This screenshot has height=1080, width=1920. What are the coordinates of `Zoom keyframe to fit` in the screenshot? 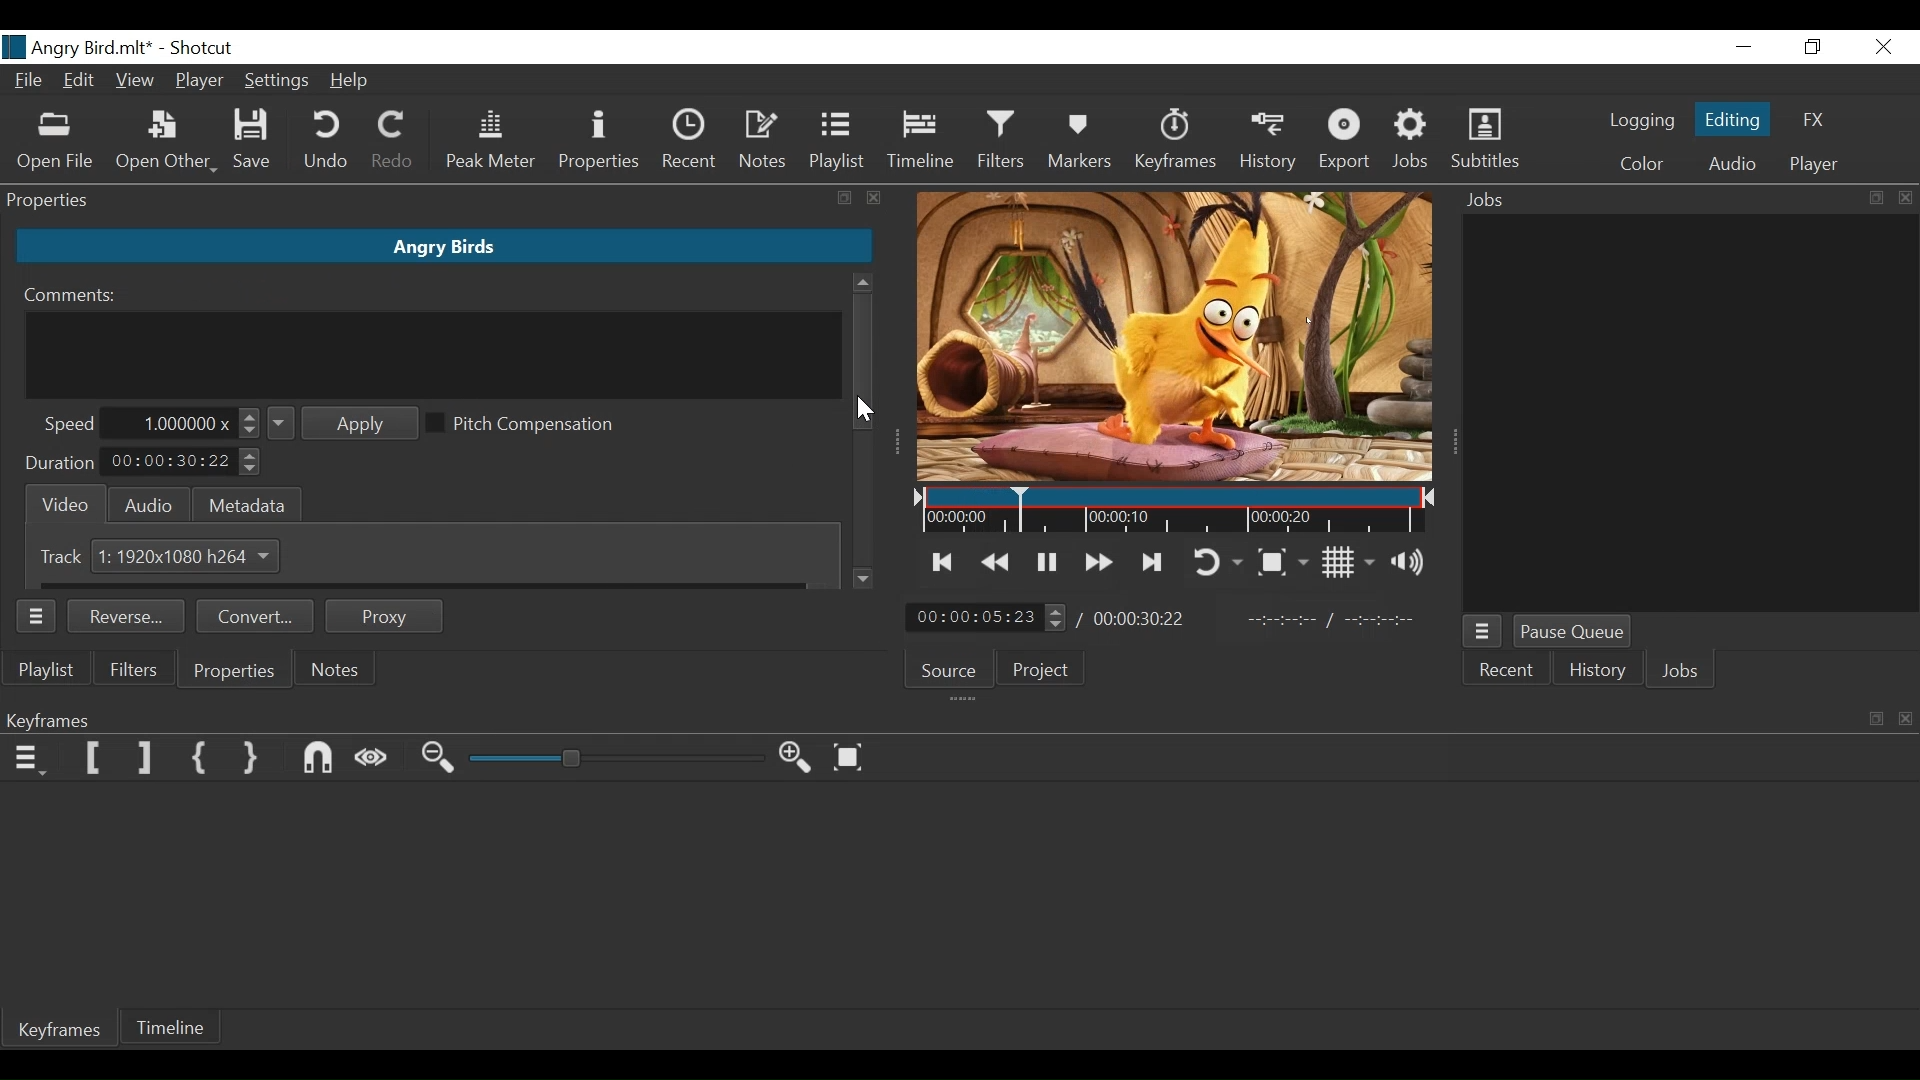 It's located at (850, 757).